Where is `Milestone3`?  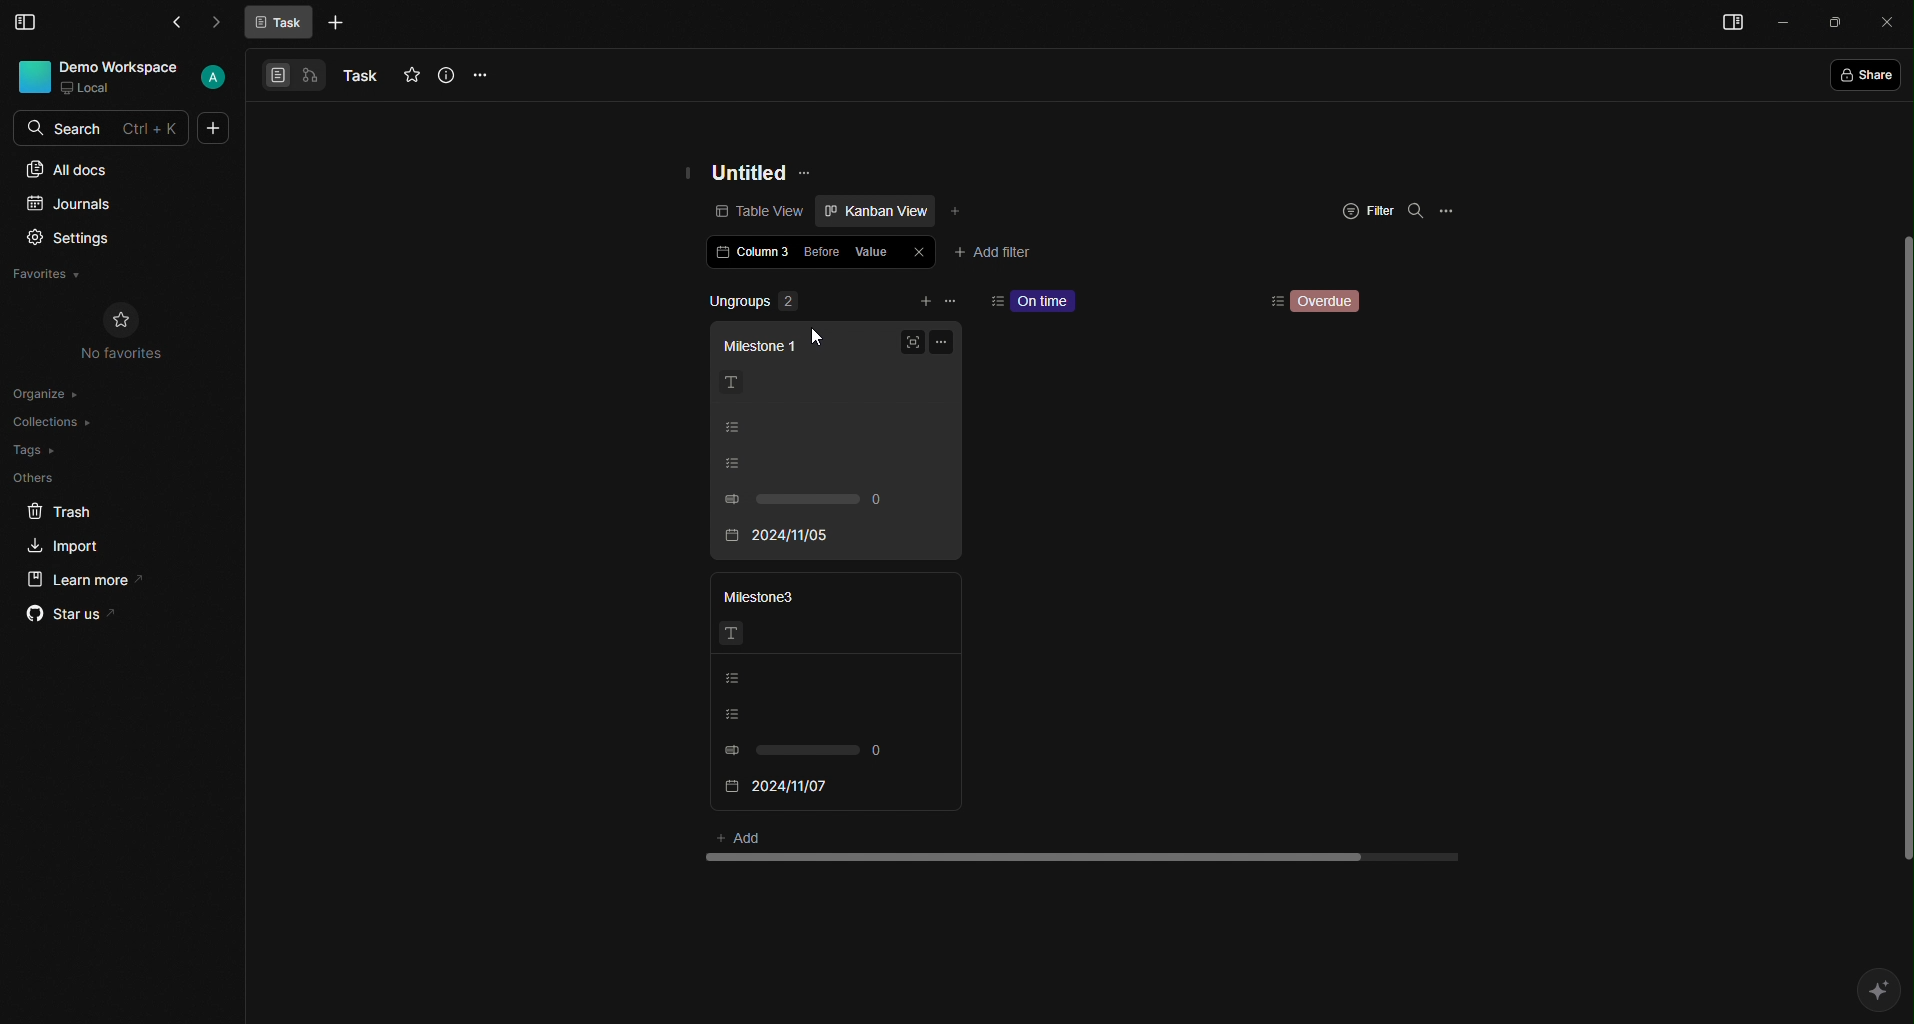
Milestone3 is located at coordinates (761, 592).